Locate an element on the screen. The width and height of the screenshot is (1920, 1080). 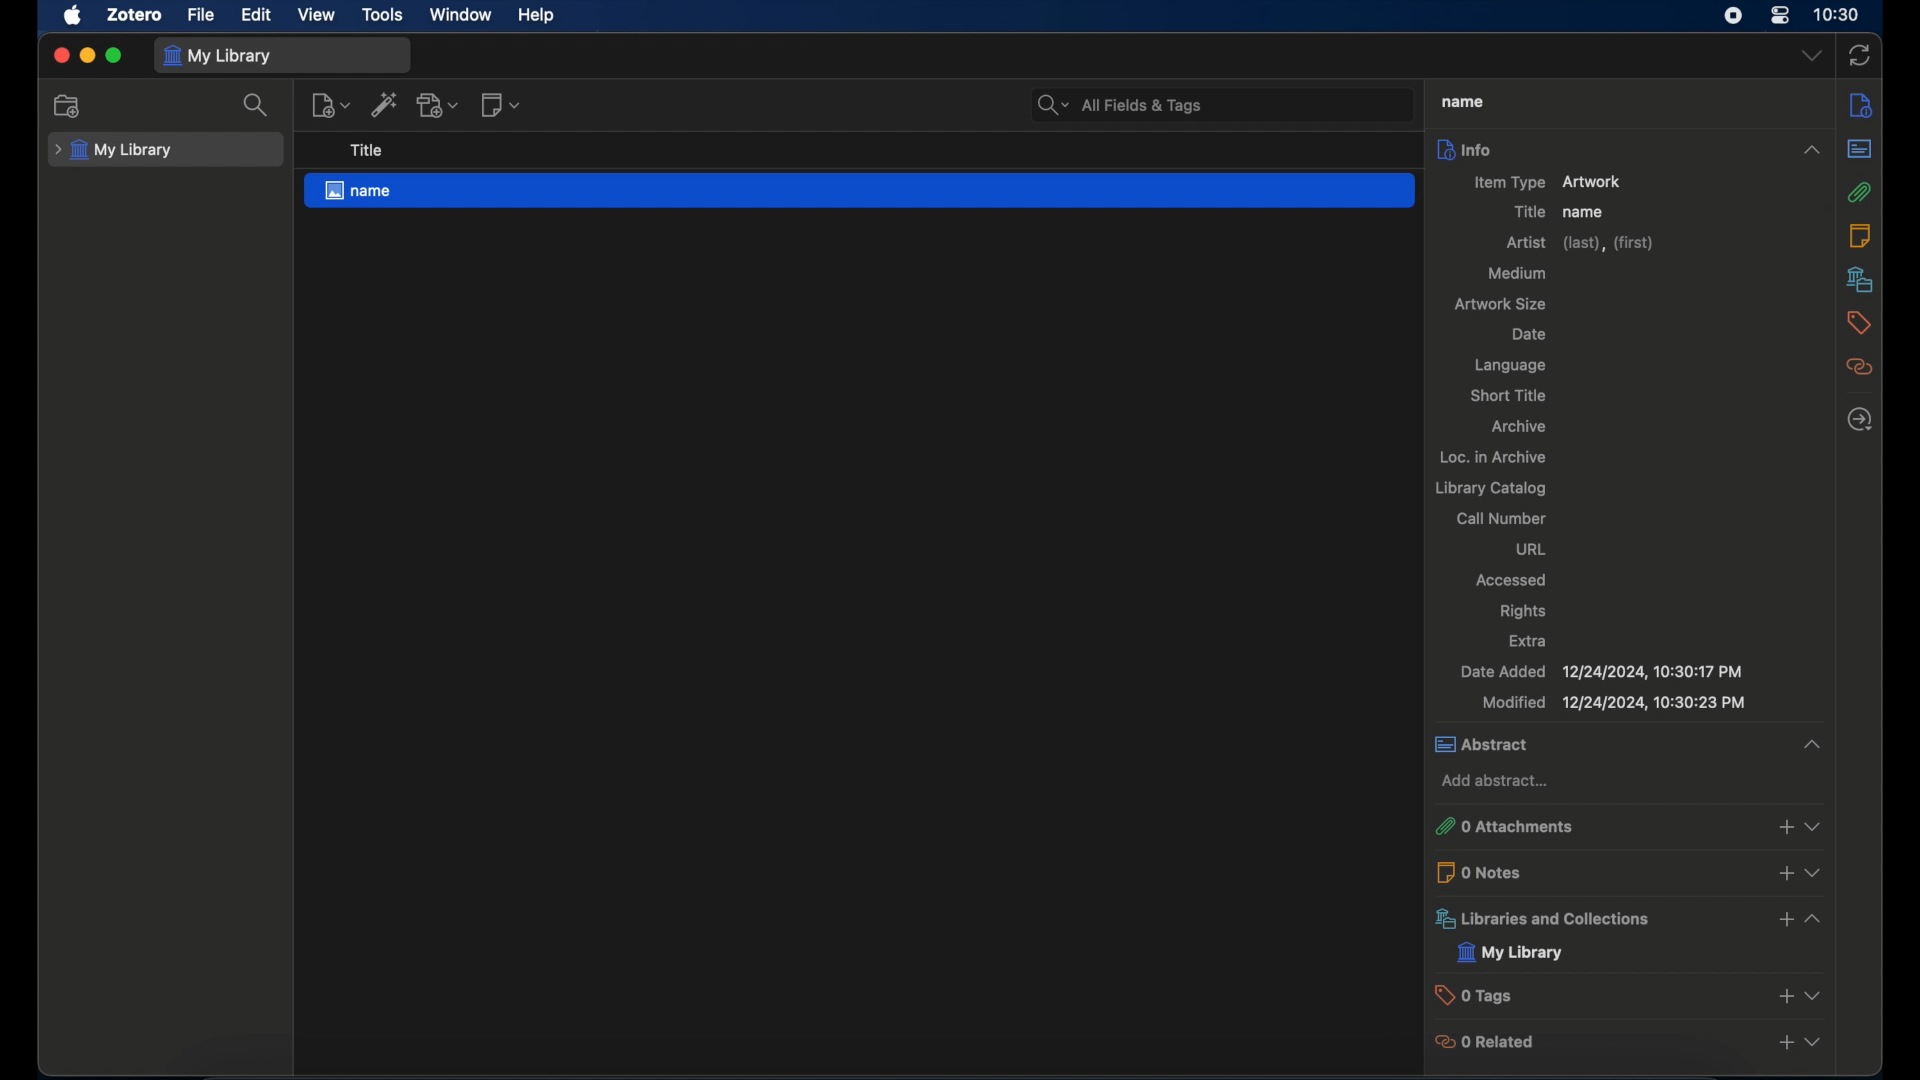
0 tags is located at coordinates (1524, 995).